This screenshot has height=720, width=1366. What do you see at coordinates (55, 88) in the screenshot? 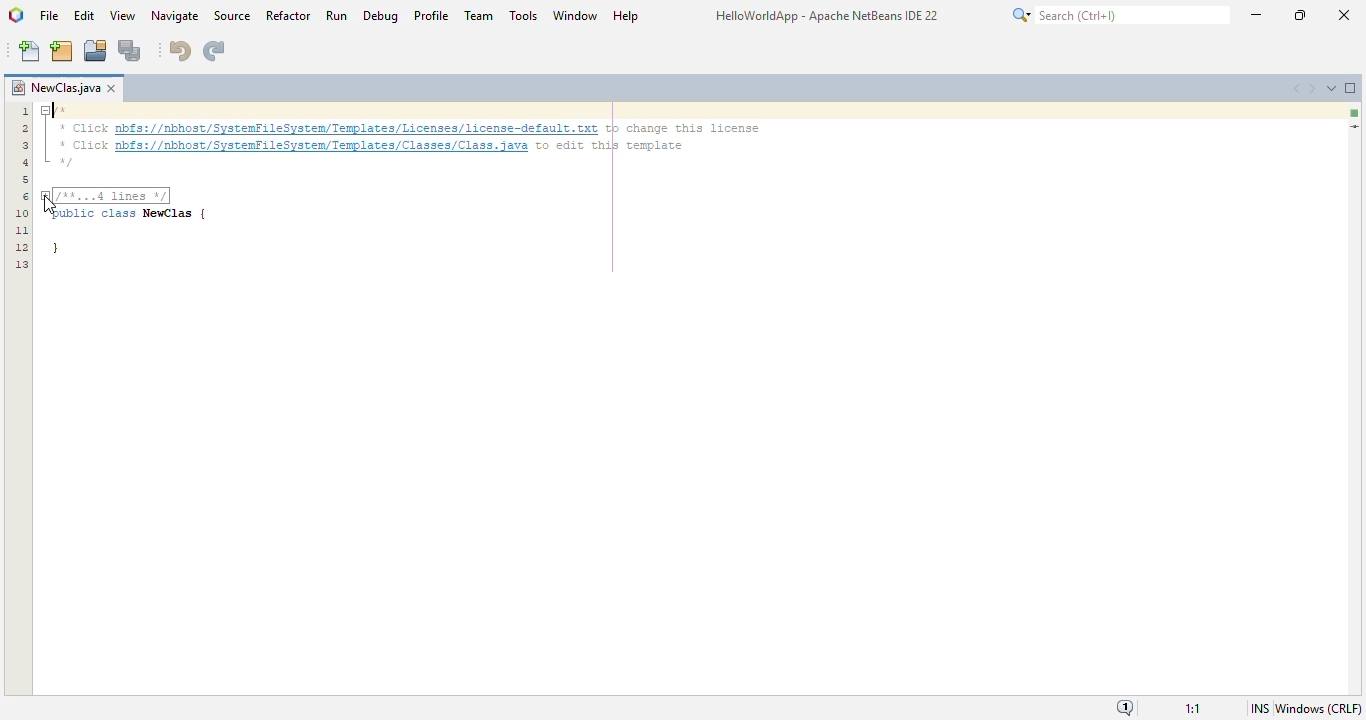
I see `project name` at bounding box center [55, 88].